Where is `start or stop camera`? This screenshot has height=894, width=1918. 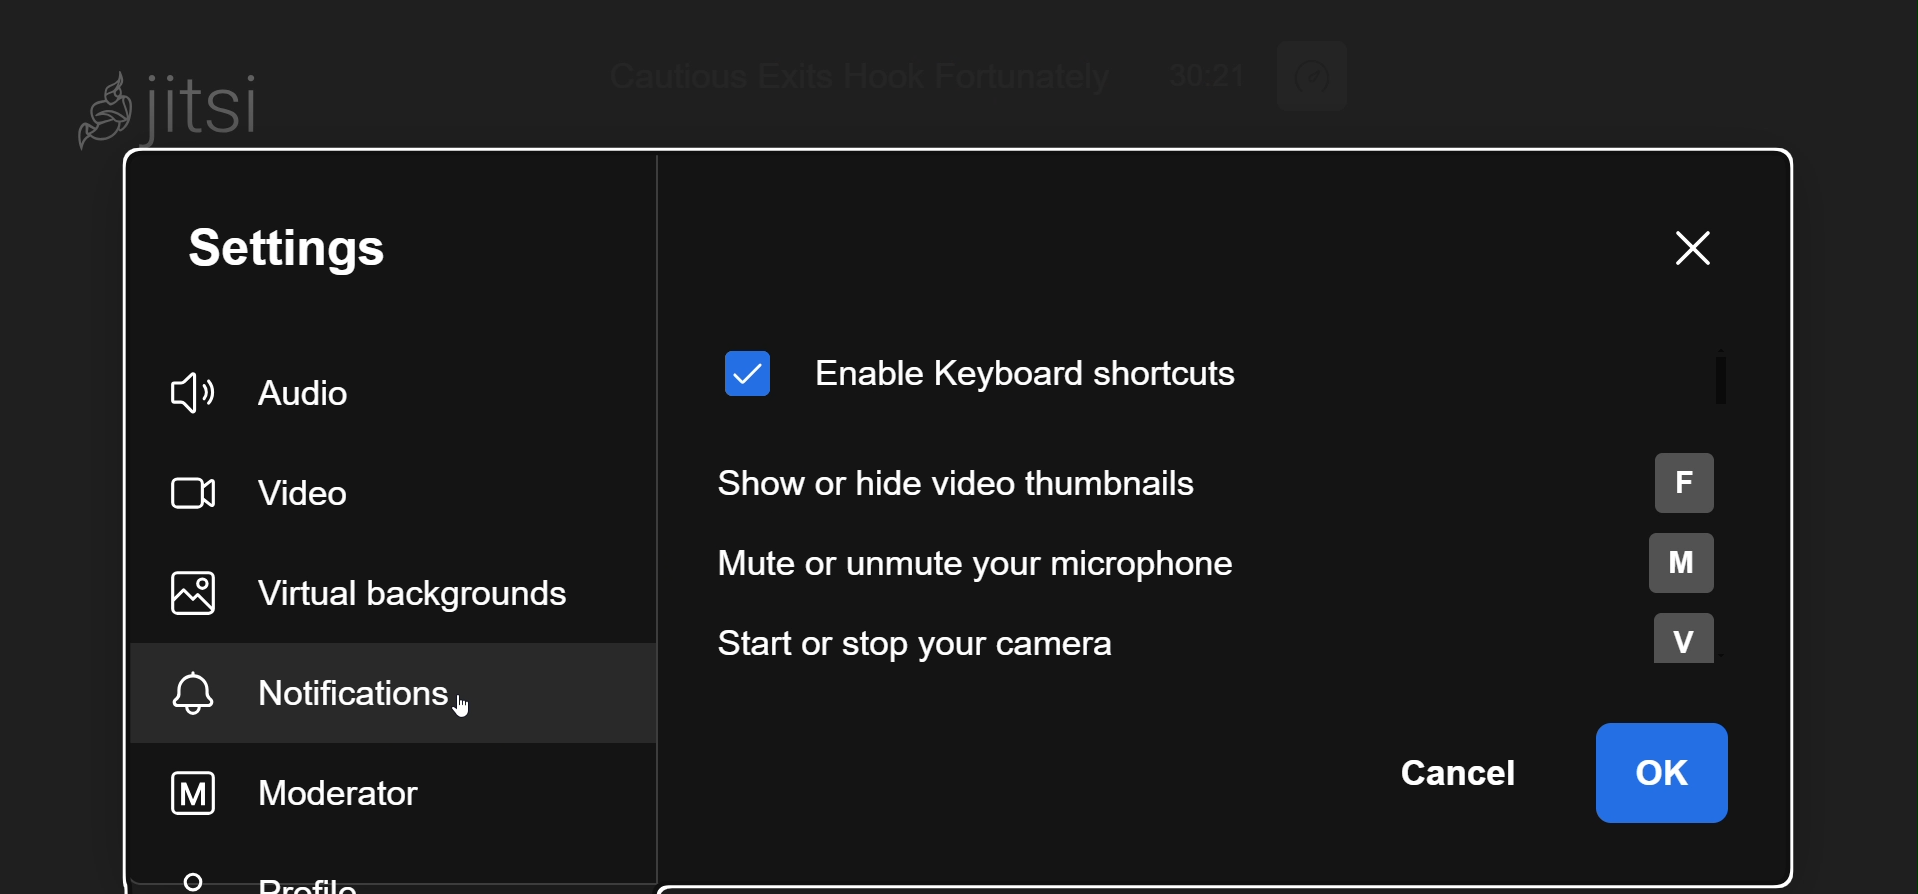
start or stop camera is located at coordinates (1227, 637).